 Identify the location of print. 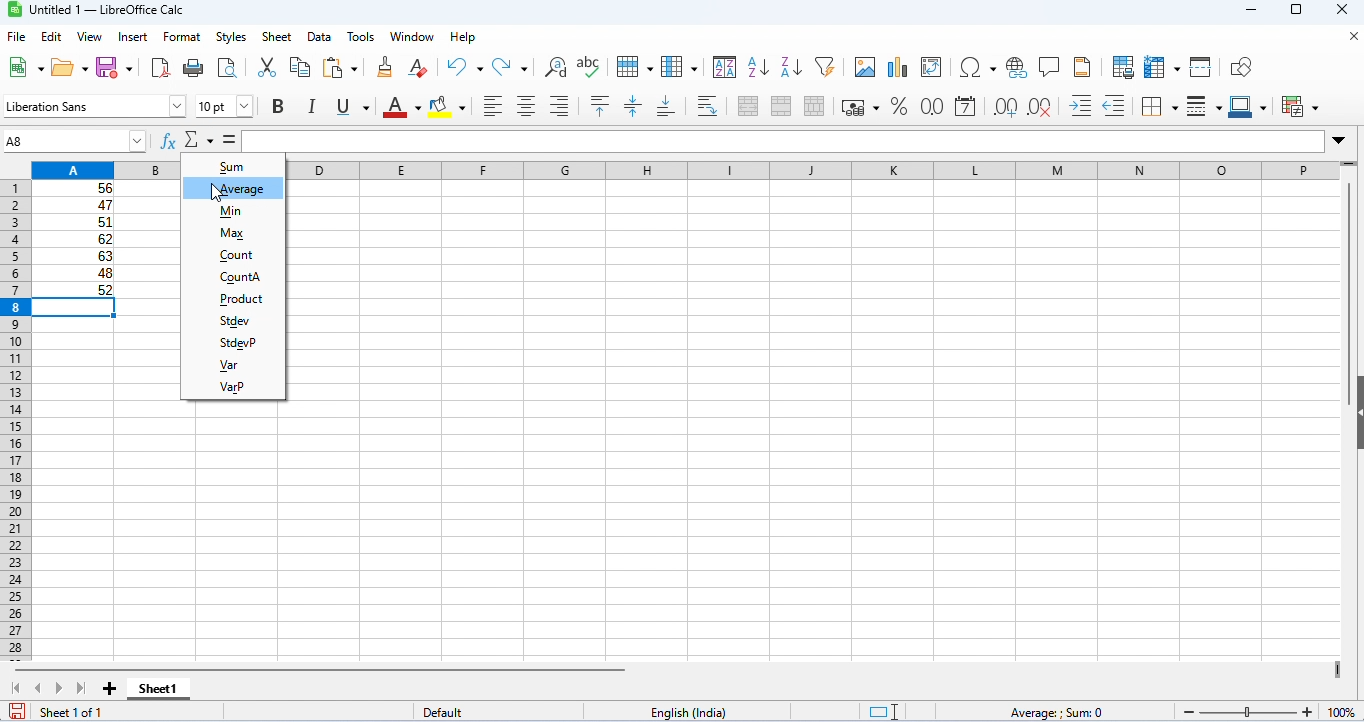
(192, 67).